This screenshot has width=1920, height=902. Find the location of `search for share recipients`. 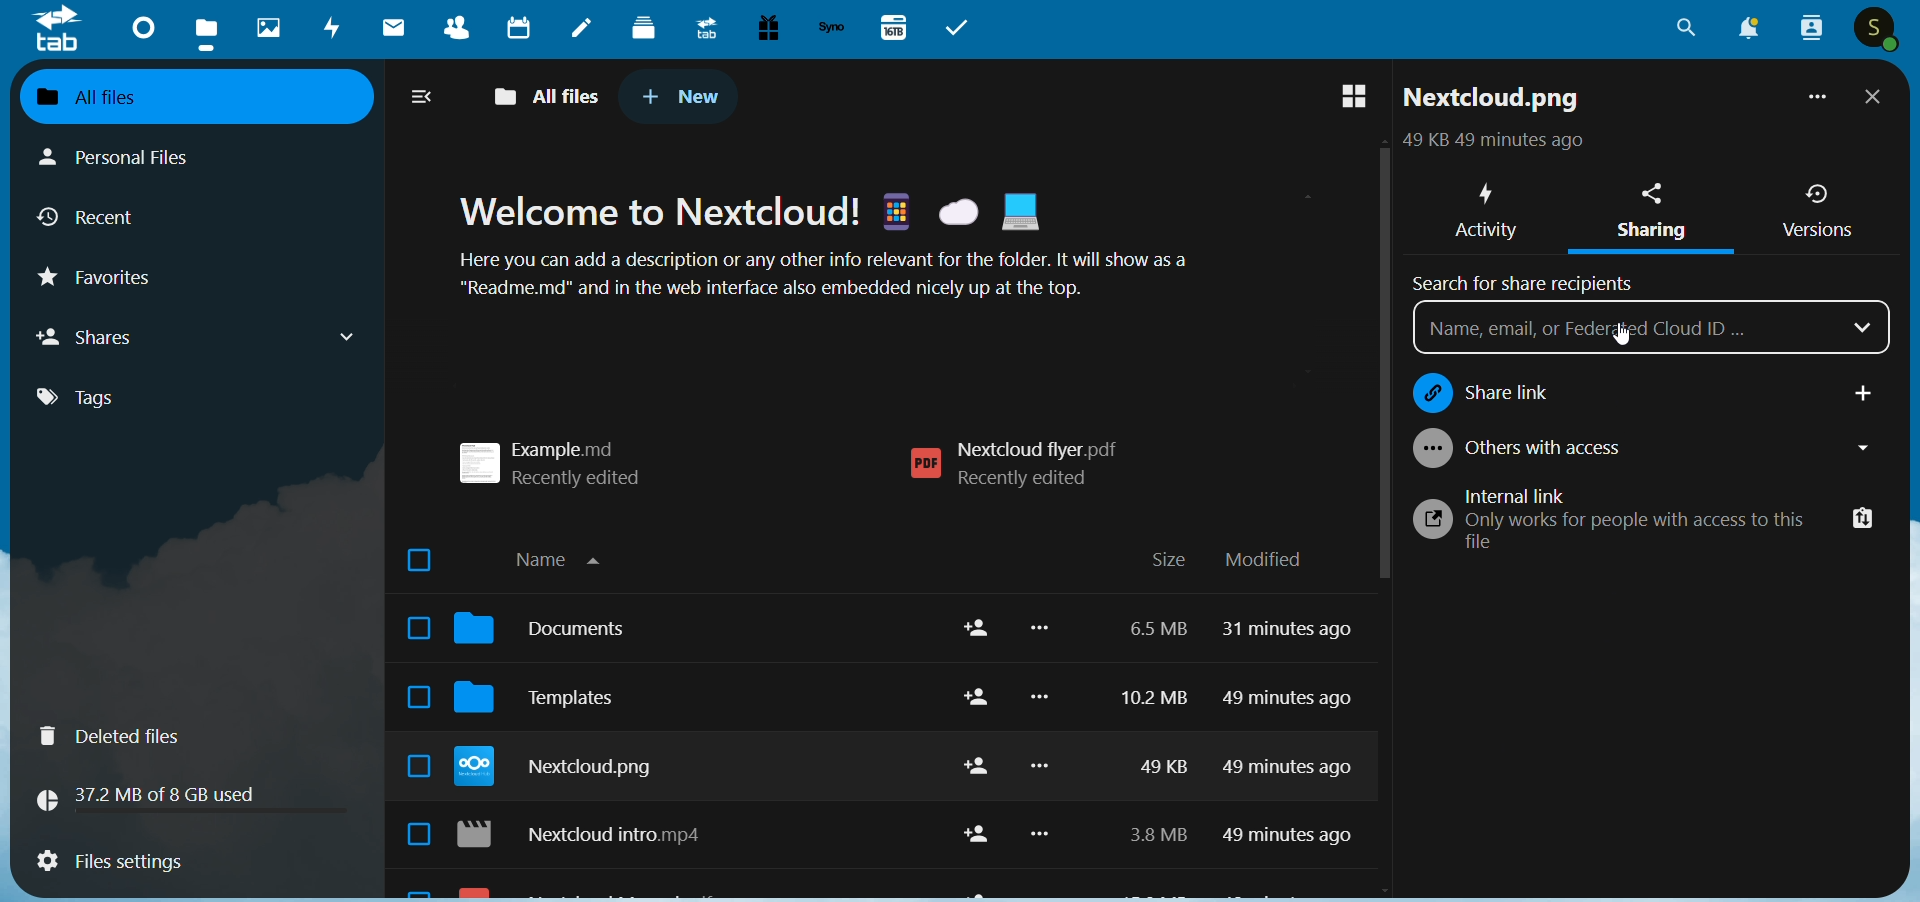

search for share recipients is located at coordinates (1530, 280).